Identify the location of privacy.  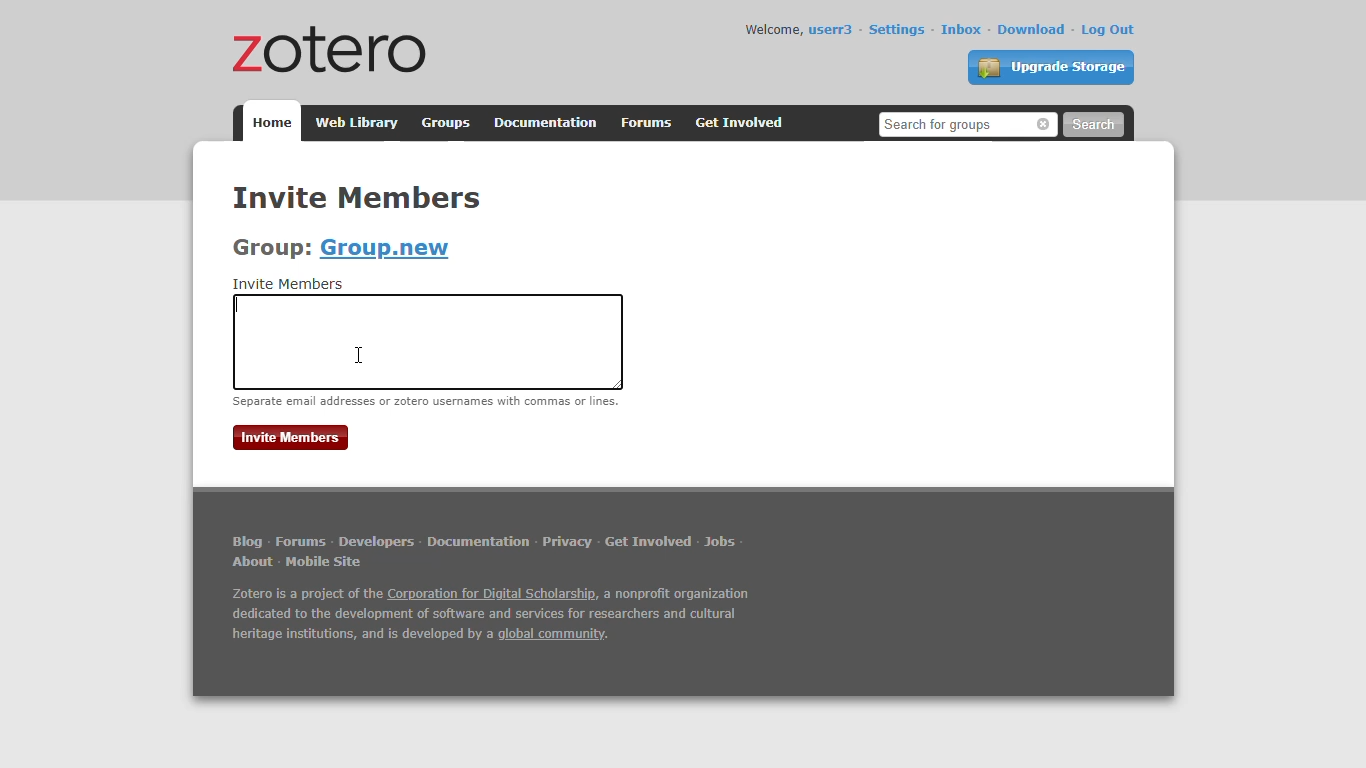
(566, 542).